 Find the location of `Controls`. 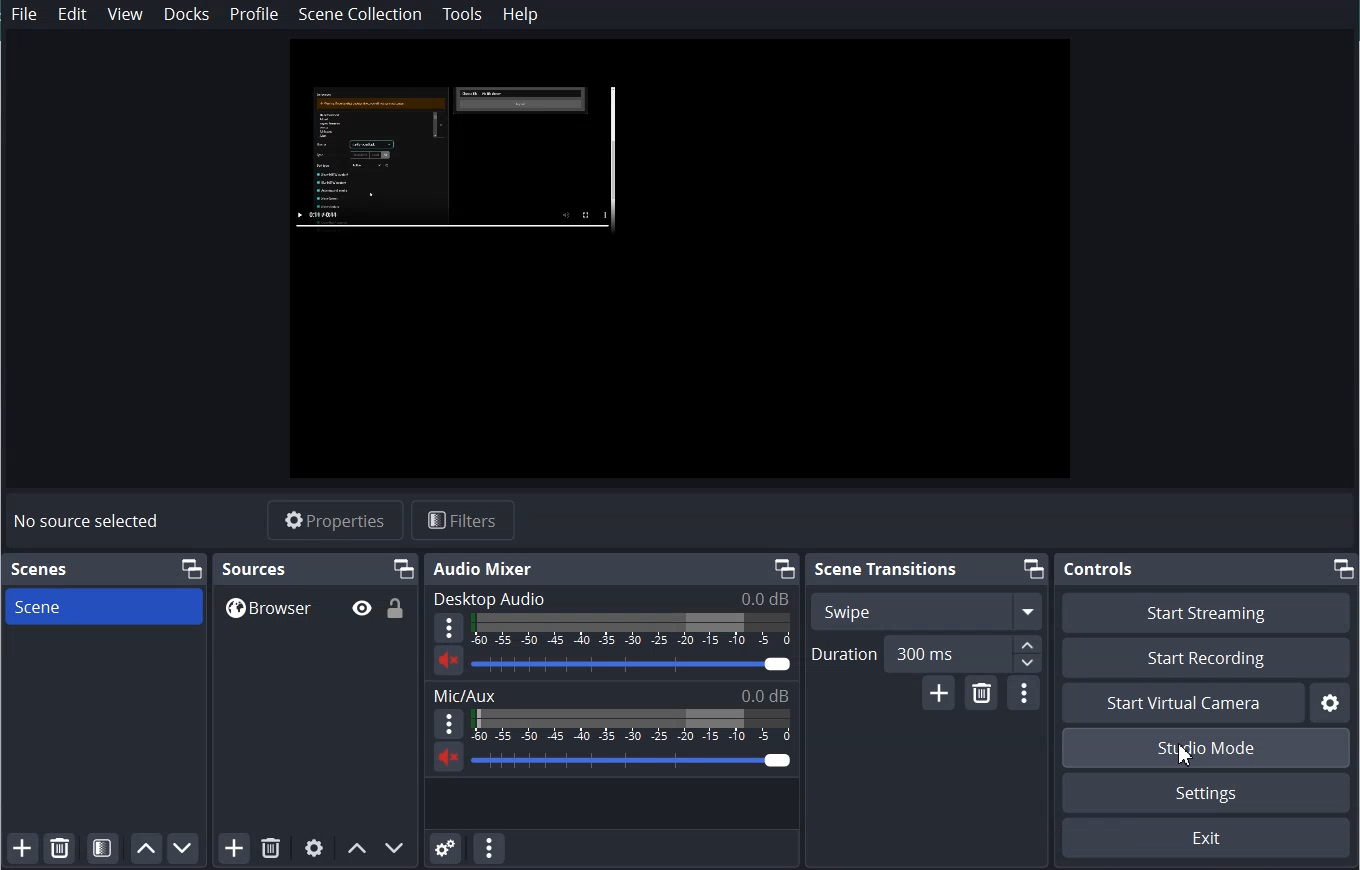

Controls is located at coordinates (1097, 569).